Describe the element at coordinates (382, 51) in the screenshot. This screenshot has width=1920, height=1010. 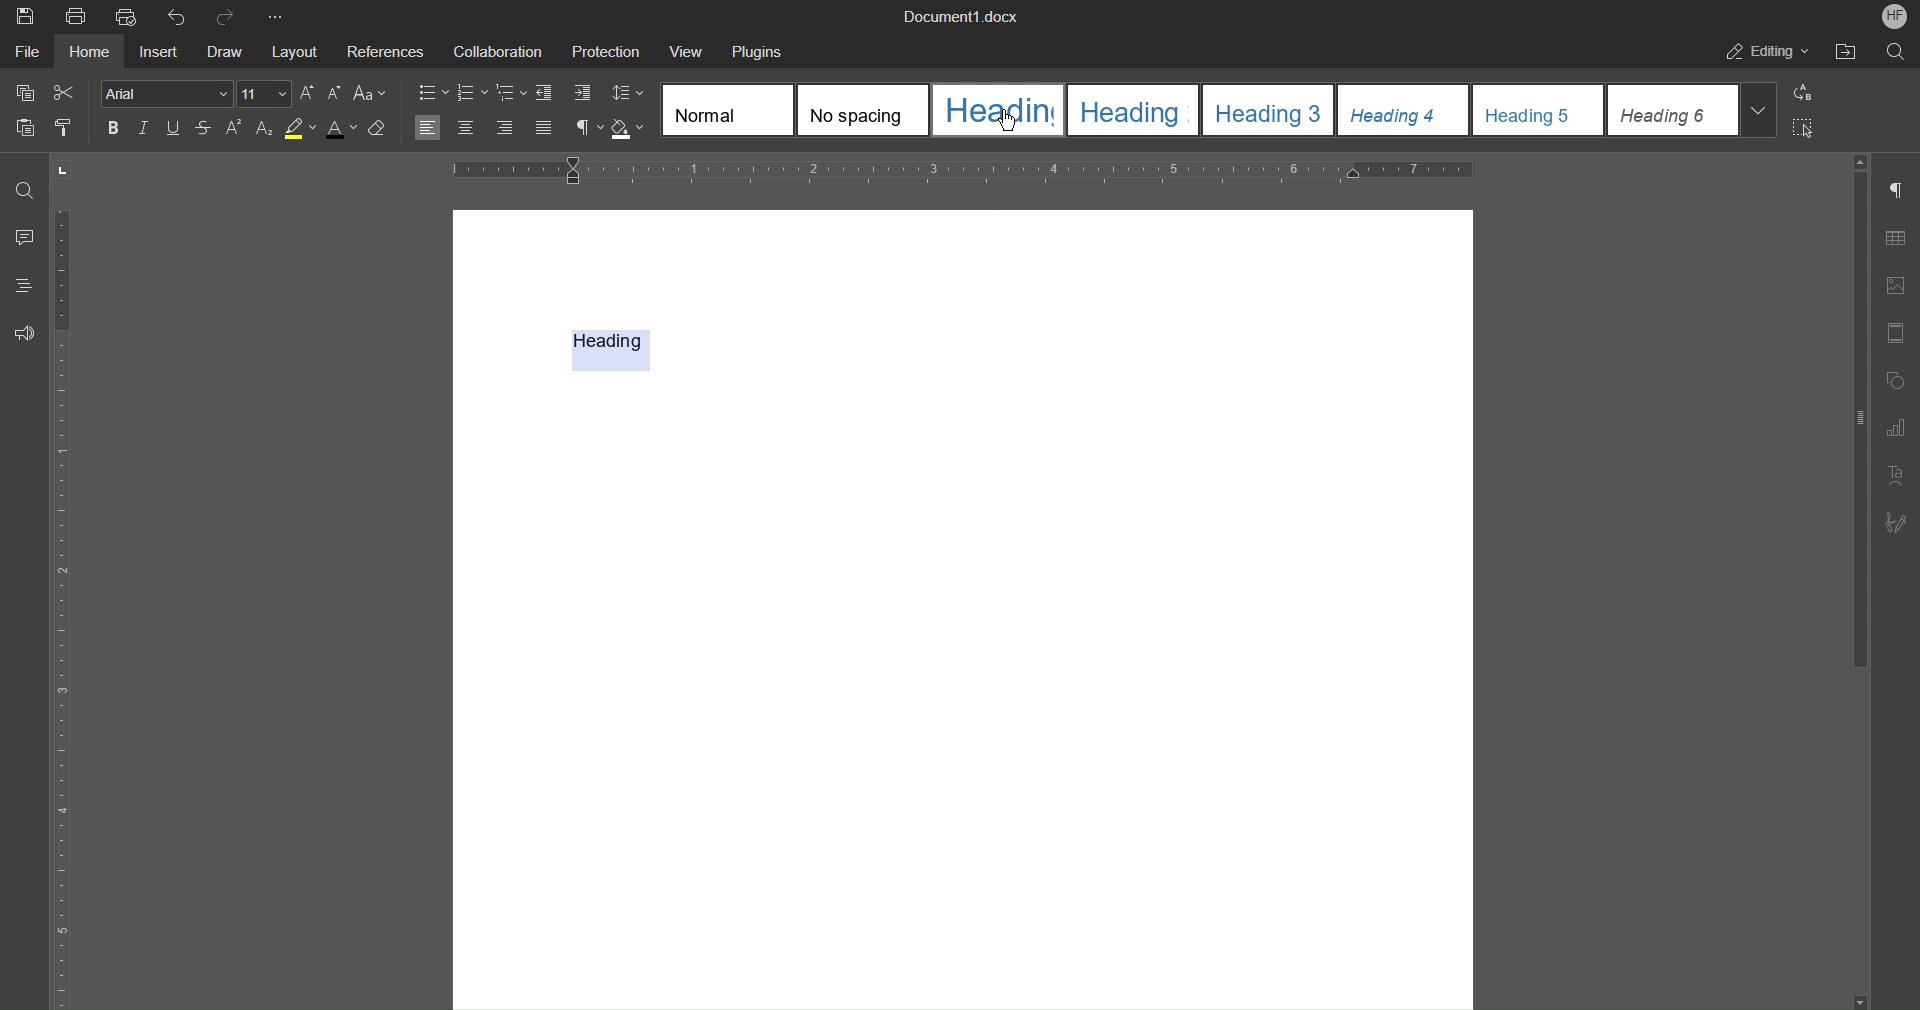
I see `References` at that location.